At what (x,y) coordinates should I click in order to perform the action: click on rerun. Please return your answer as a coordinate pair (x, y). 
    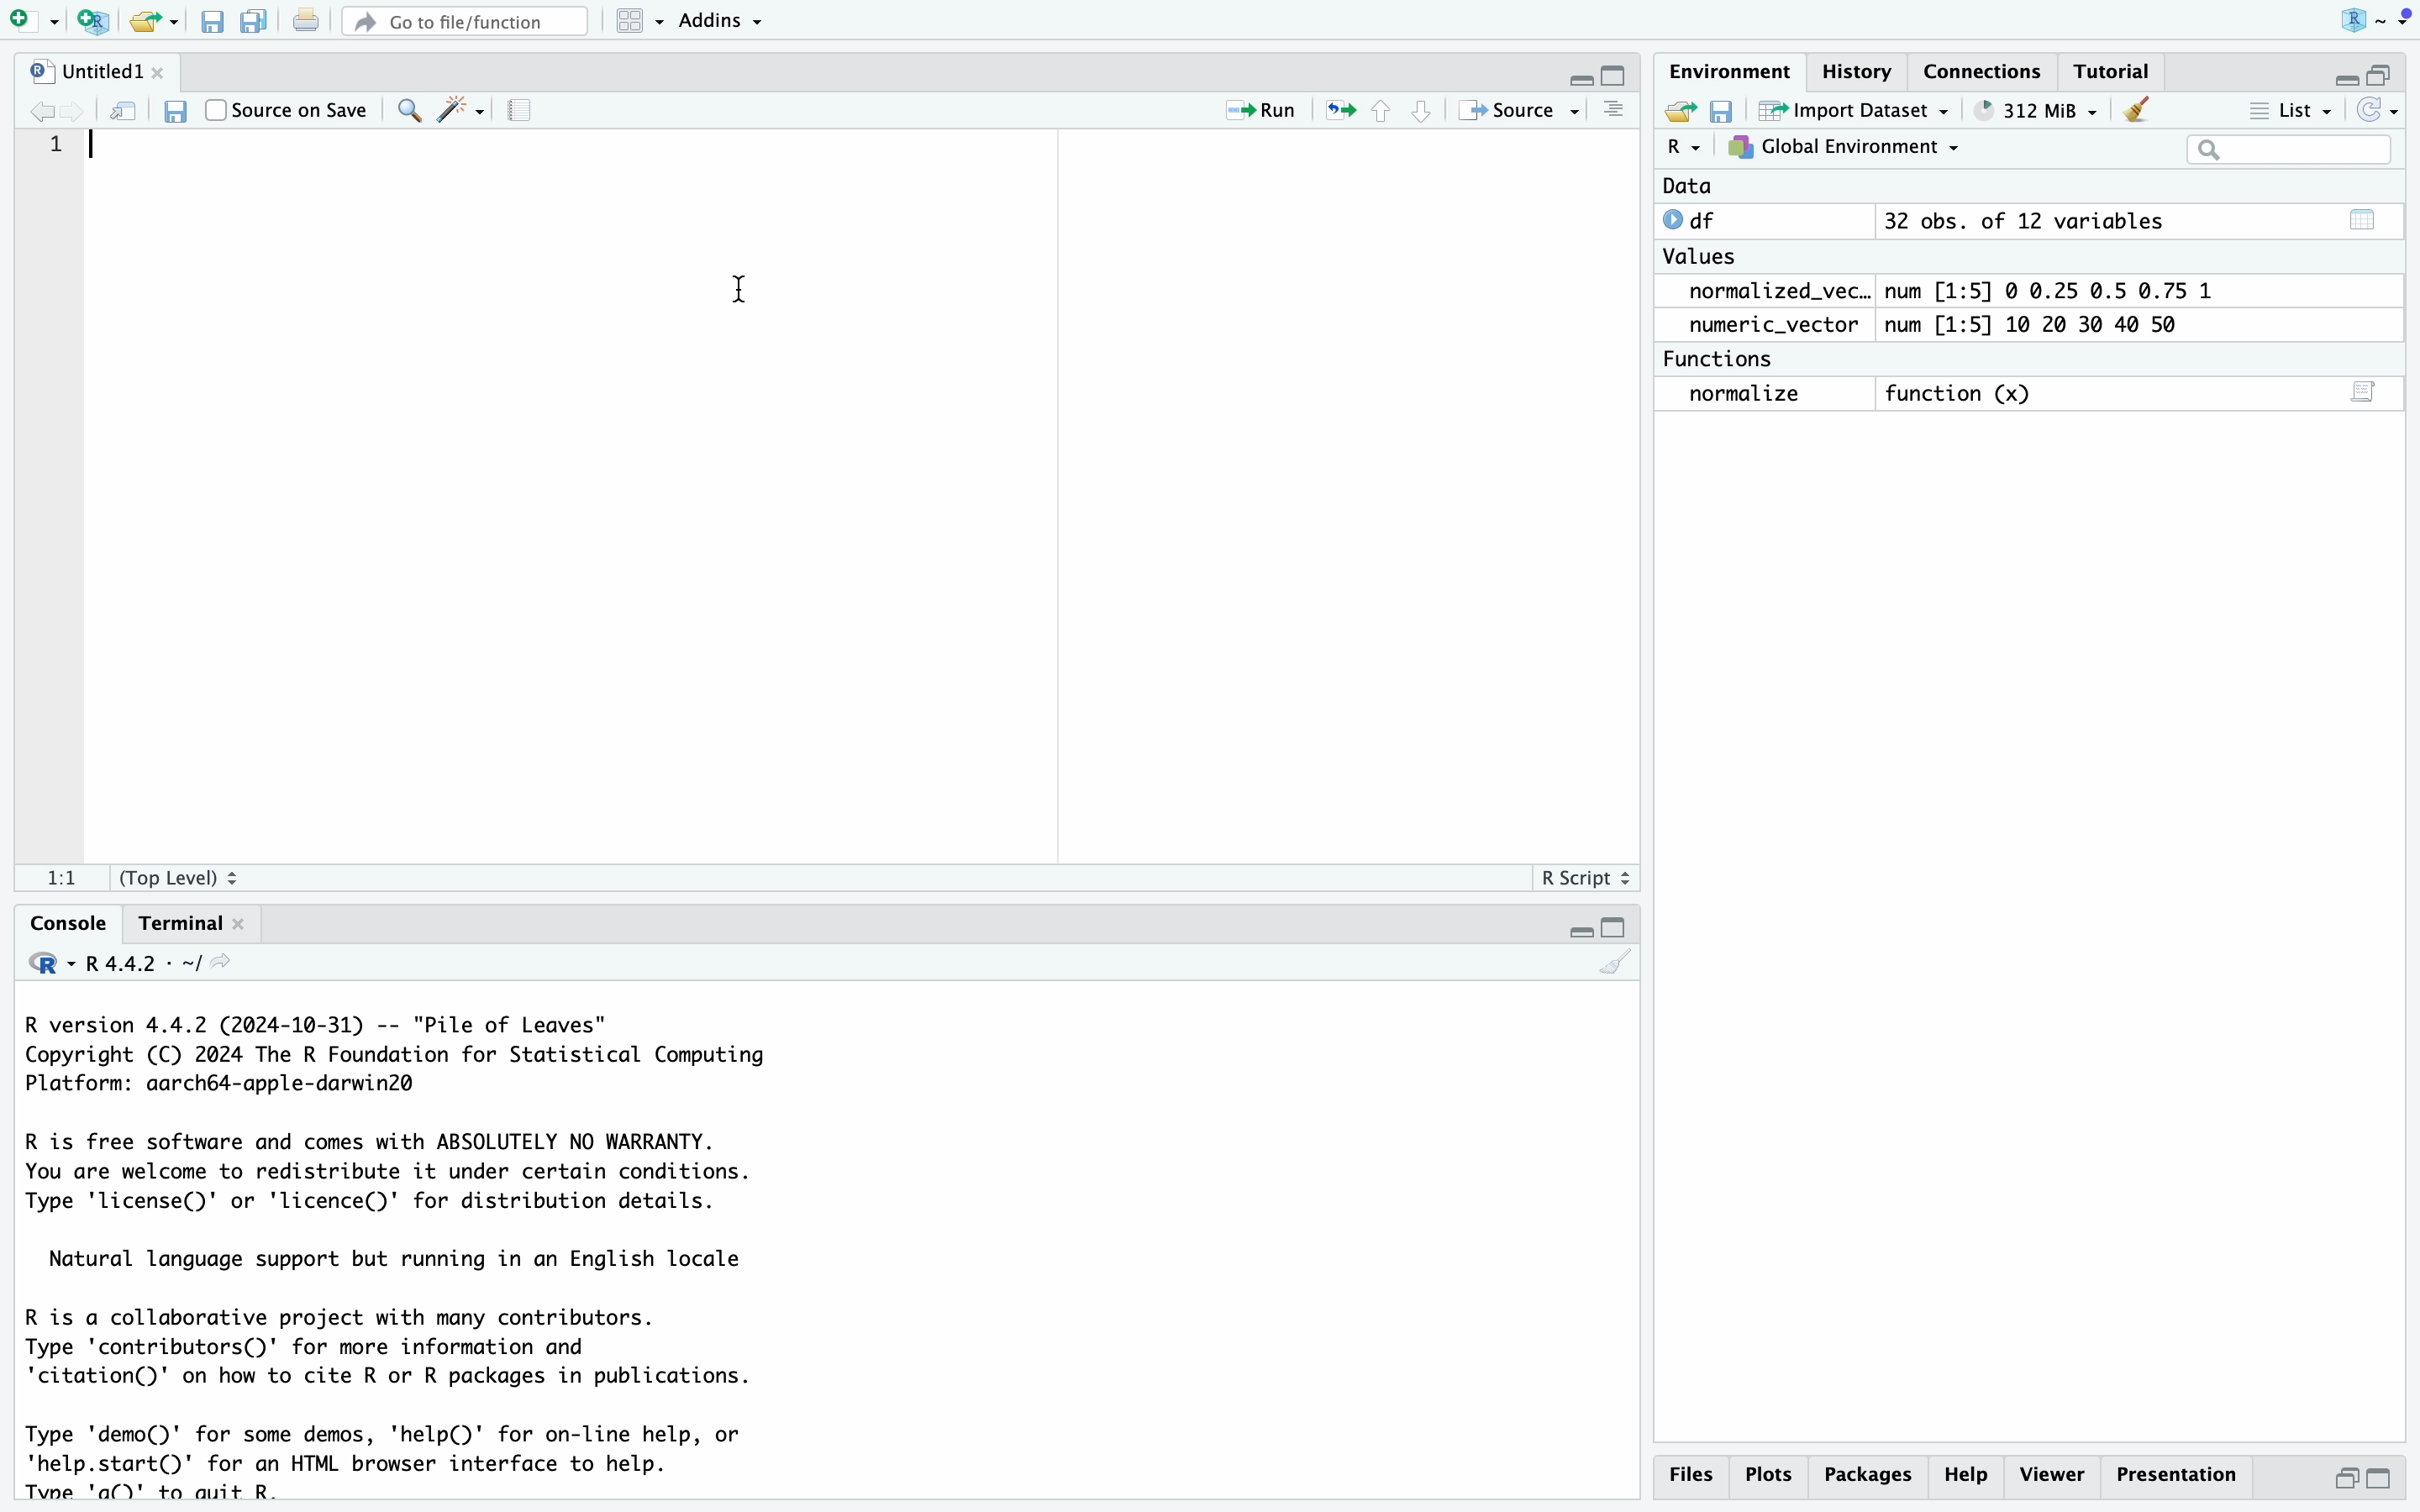
    Looking at the image, I should click on (1342, 112).